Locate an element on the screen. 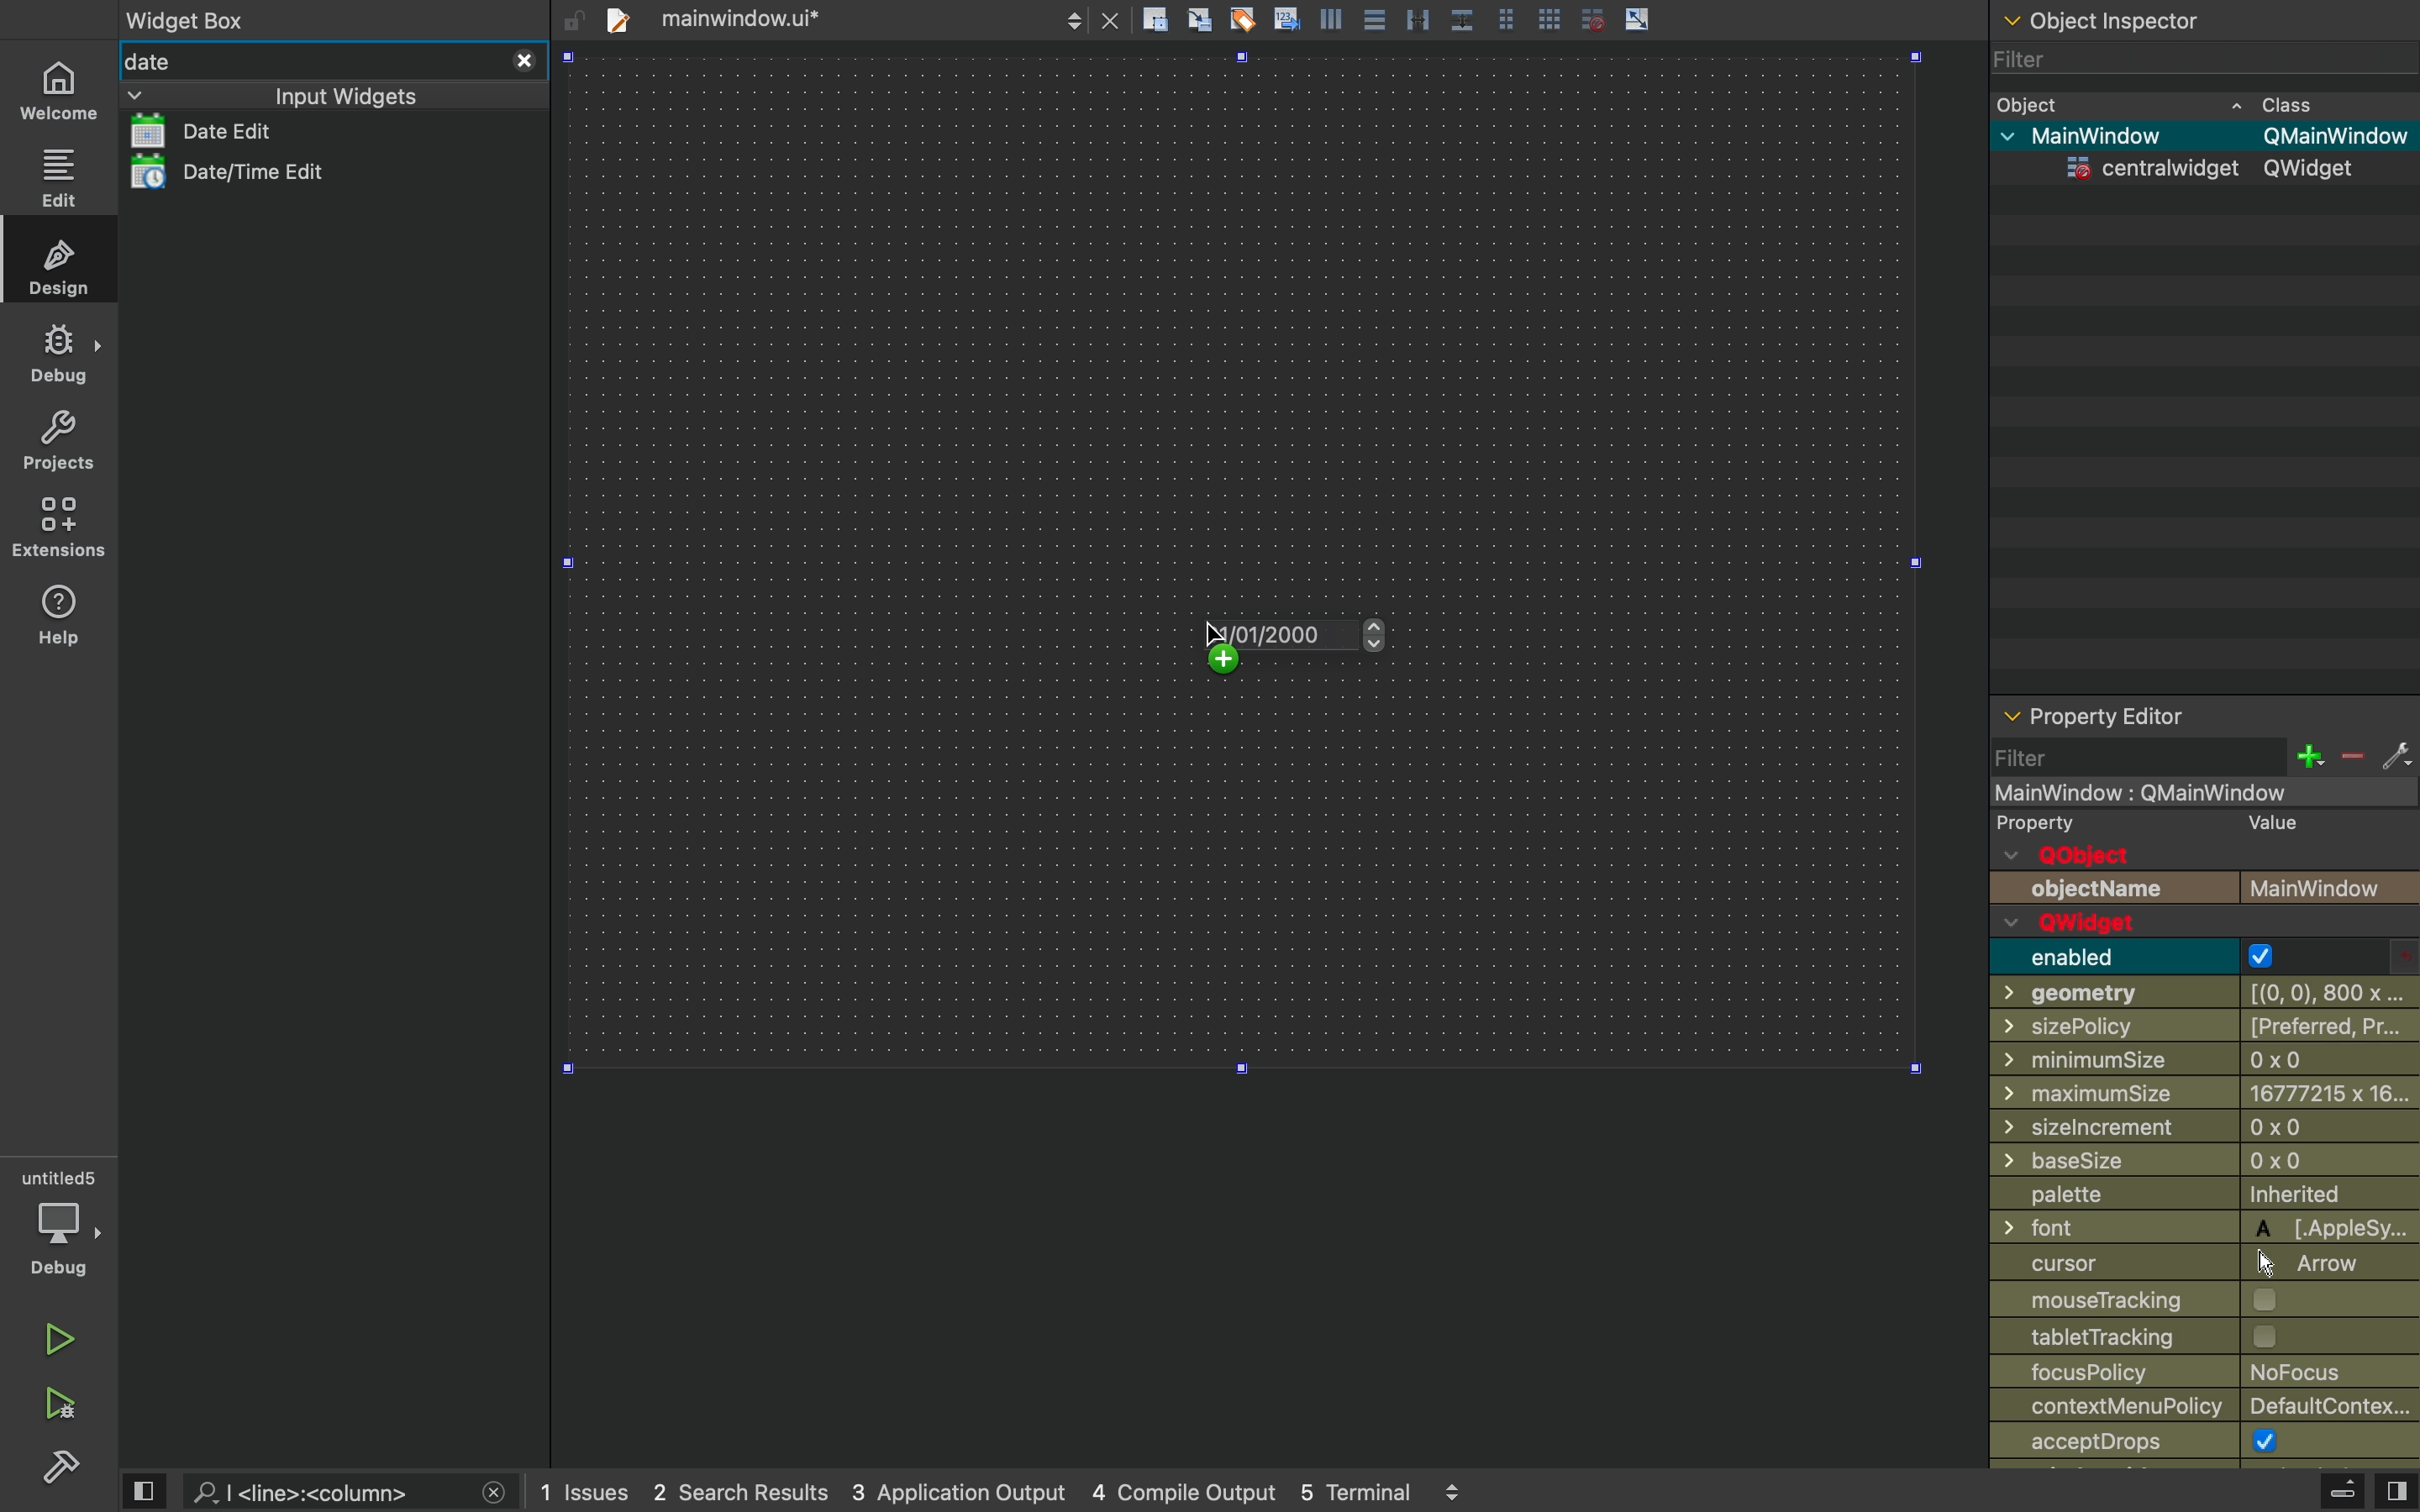 This screenshot has width=2420, height=1512. file tab is located at coordinates (818, 17).